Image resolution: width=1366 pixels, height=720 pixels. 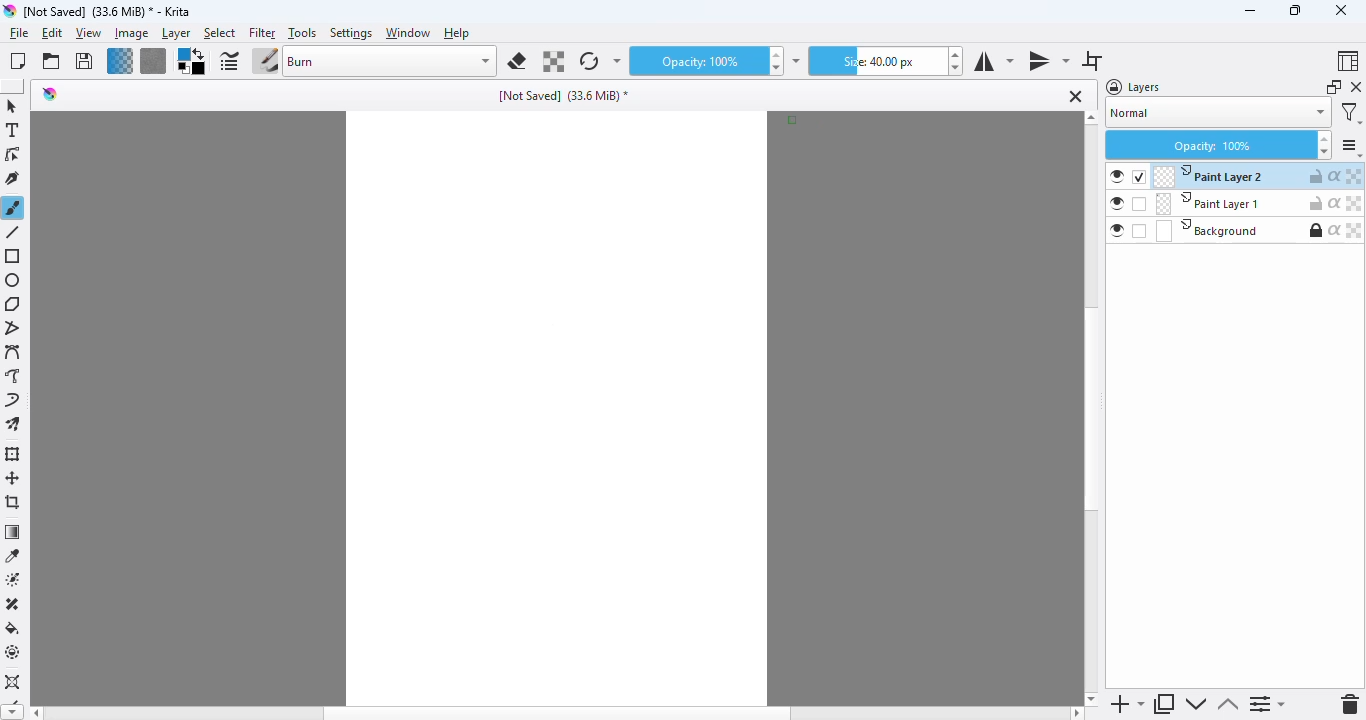 I want to click on settings, so click(x=1351, y=147).